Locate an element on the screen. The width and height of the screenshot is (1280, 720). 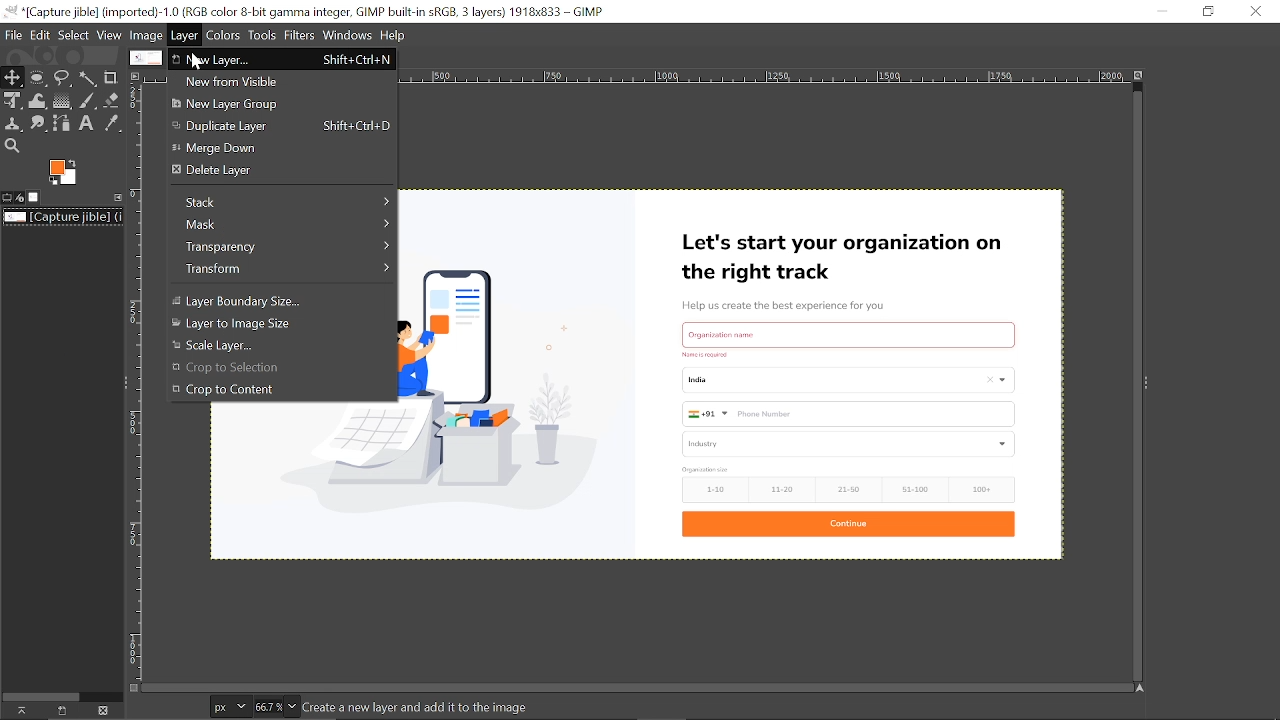
delete image is located at coordinates (103, 711).